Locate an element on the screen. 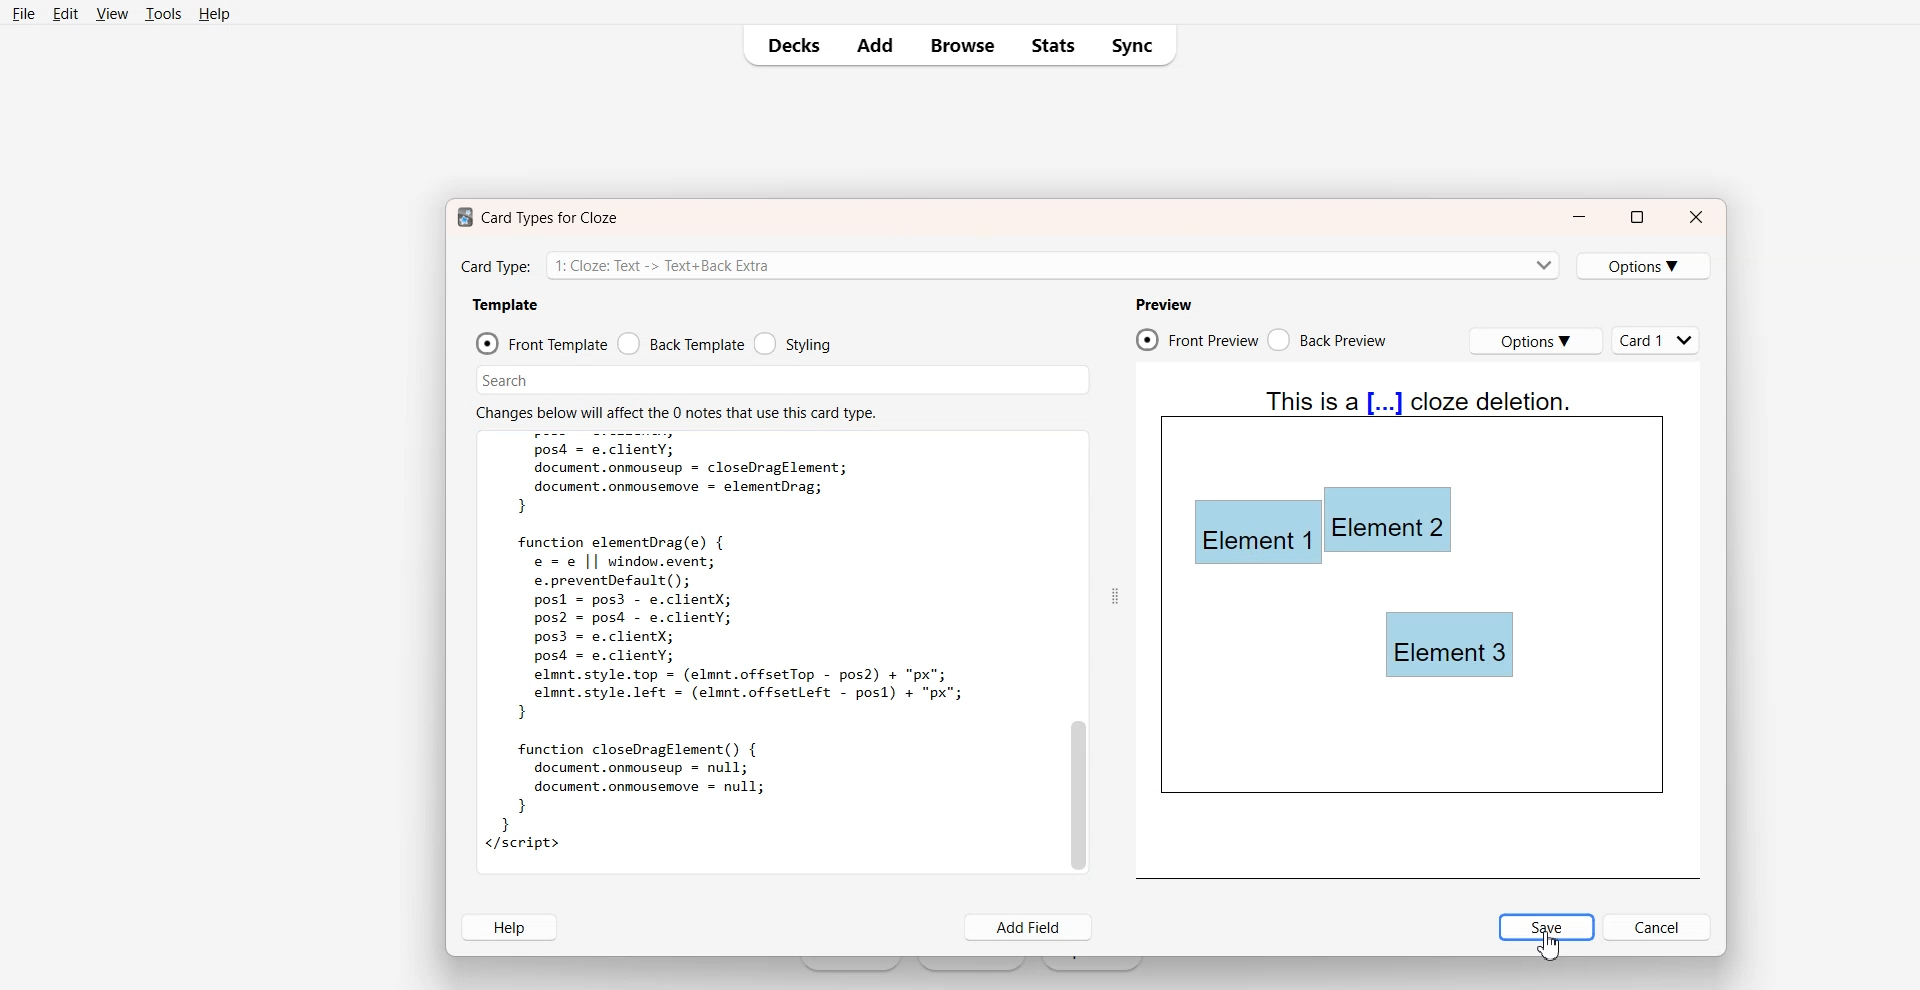  Maximize is located at coordinates (1636, 217).